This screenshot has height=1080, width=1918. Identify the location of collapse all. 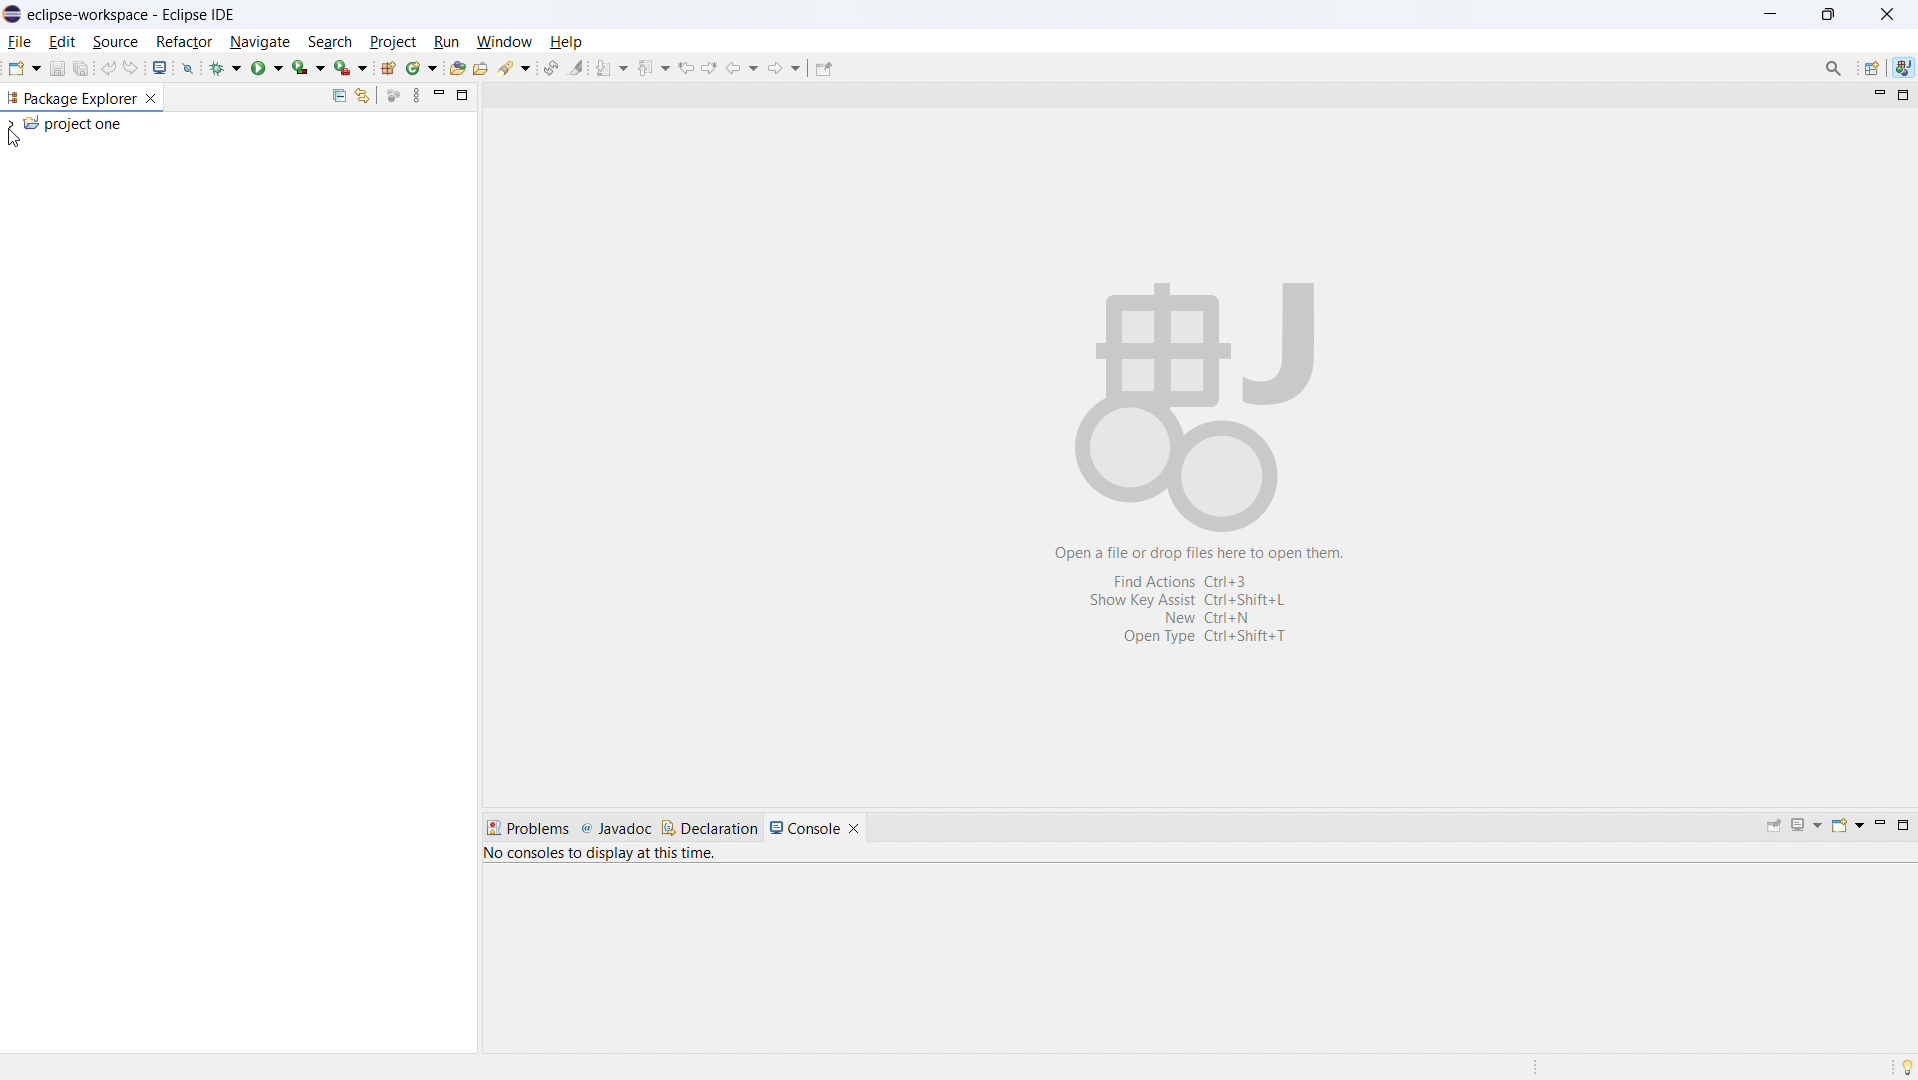
(339, 96).